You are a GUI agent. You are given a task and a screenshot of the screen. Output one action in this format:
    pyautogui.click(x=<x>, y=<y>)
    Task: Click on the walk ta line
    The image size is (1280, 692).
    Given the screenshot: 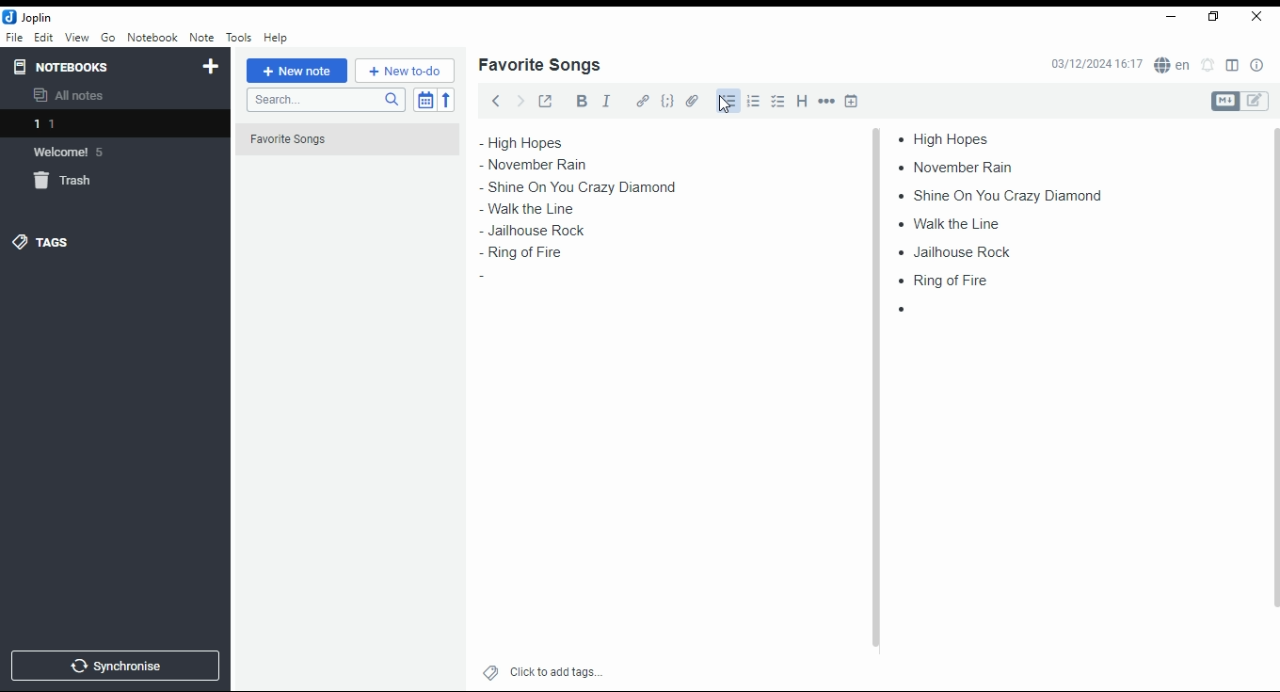 What is the action you would take?
    pyautogui.click(x=519, y=208)
    